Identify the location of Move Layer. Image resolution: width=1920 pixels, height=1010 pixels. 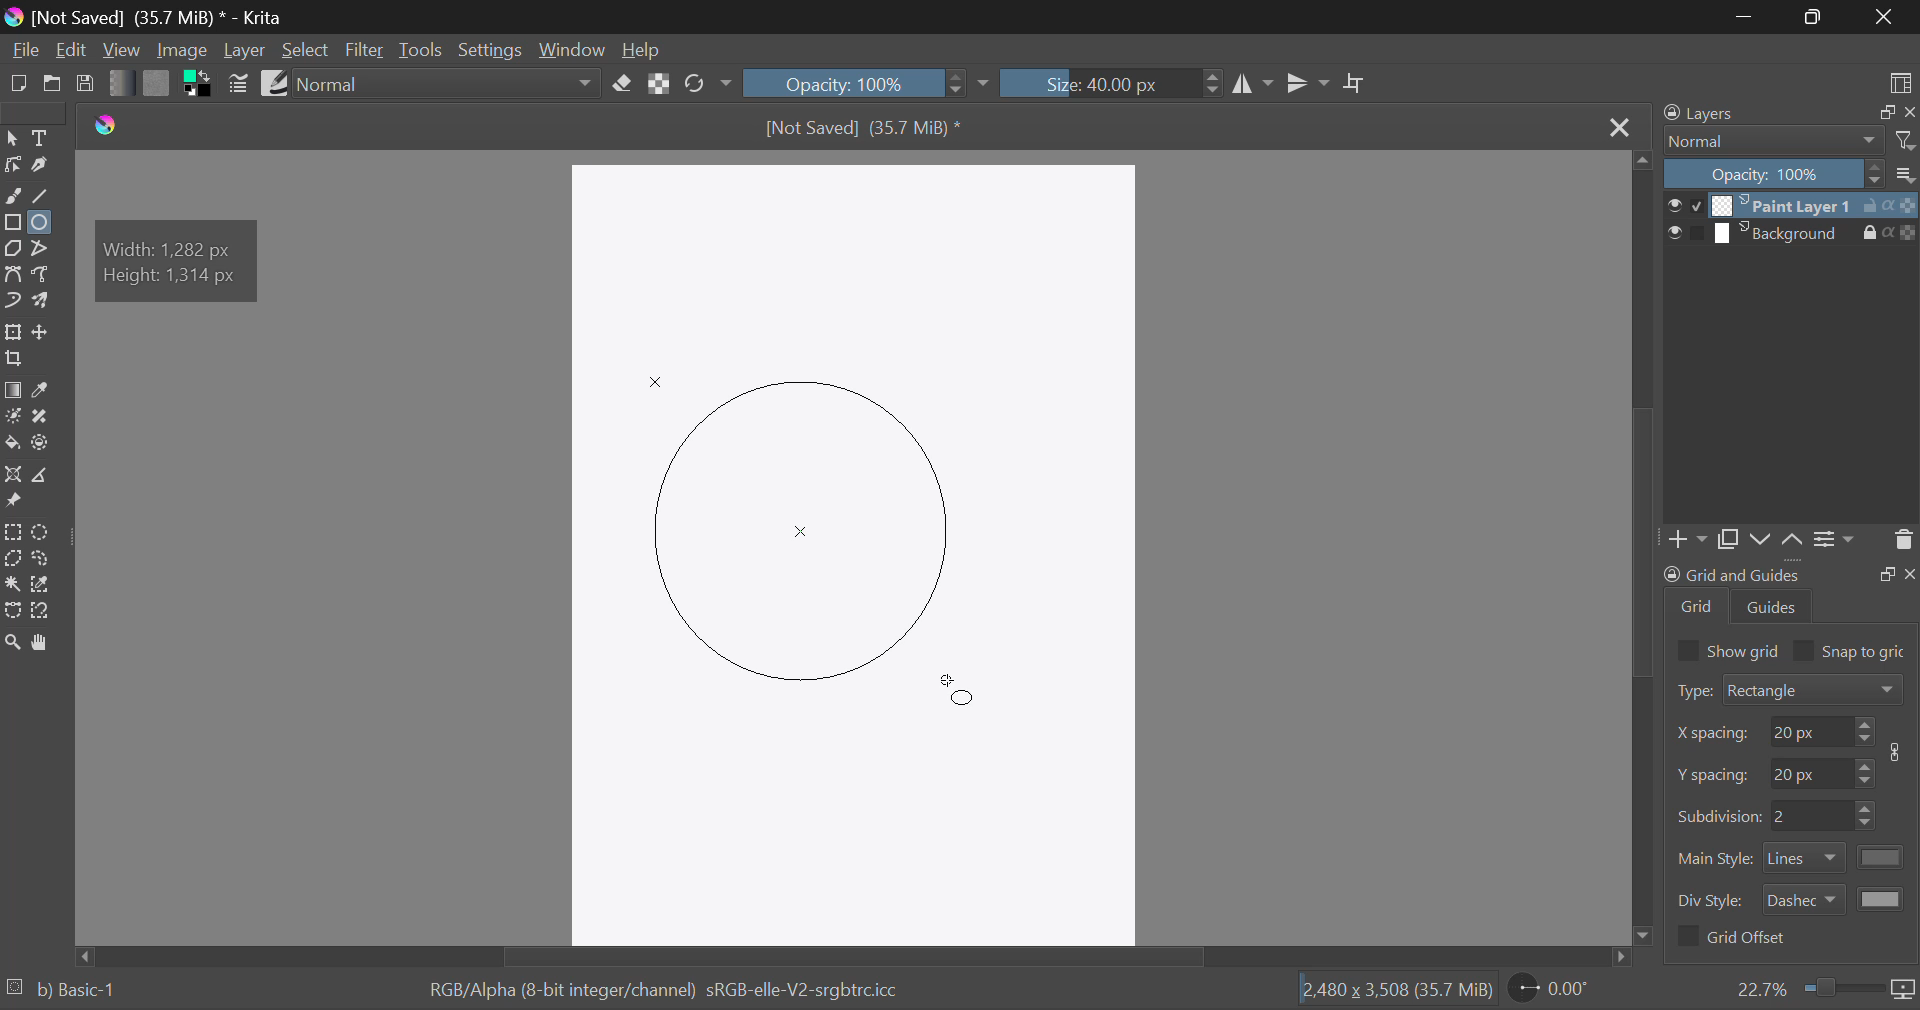
(43, 333).